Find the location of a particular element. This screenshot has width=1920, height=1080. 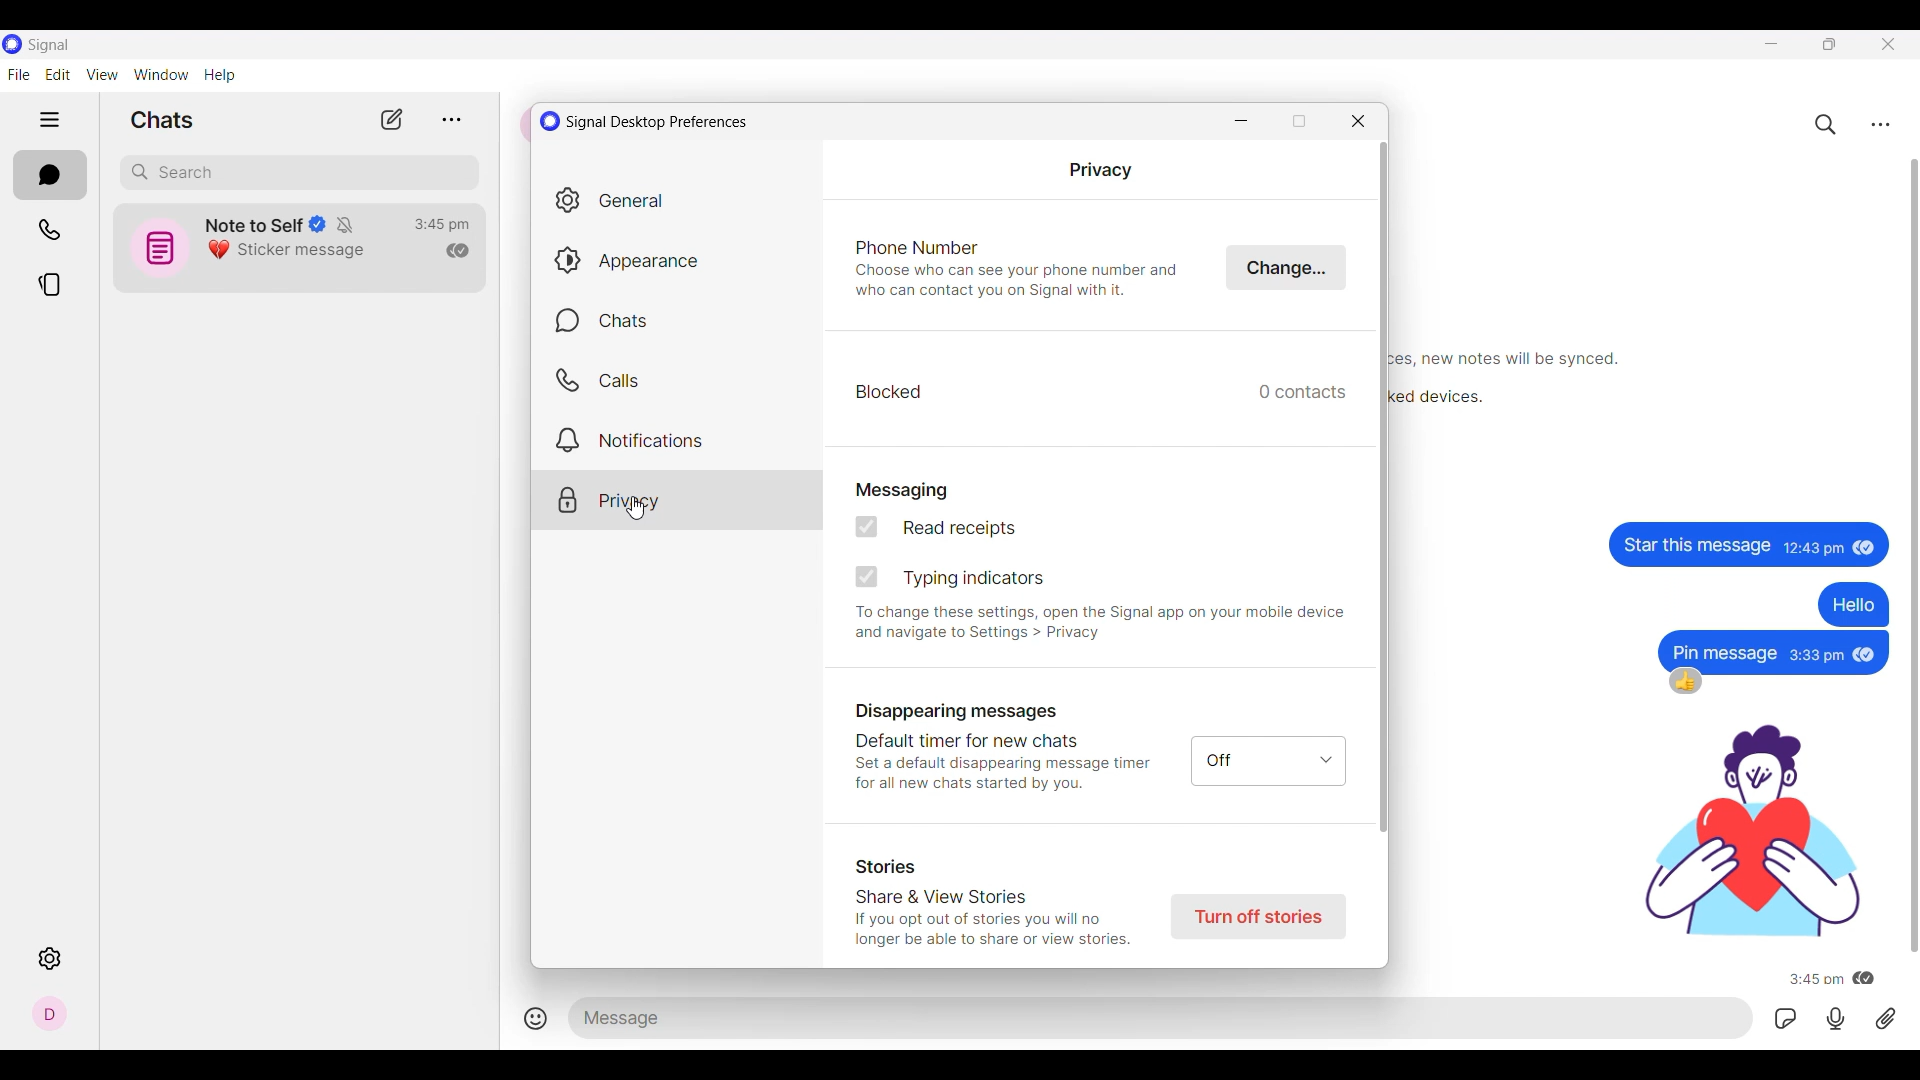

text message is located at coordinates (1724, 652).